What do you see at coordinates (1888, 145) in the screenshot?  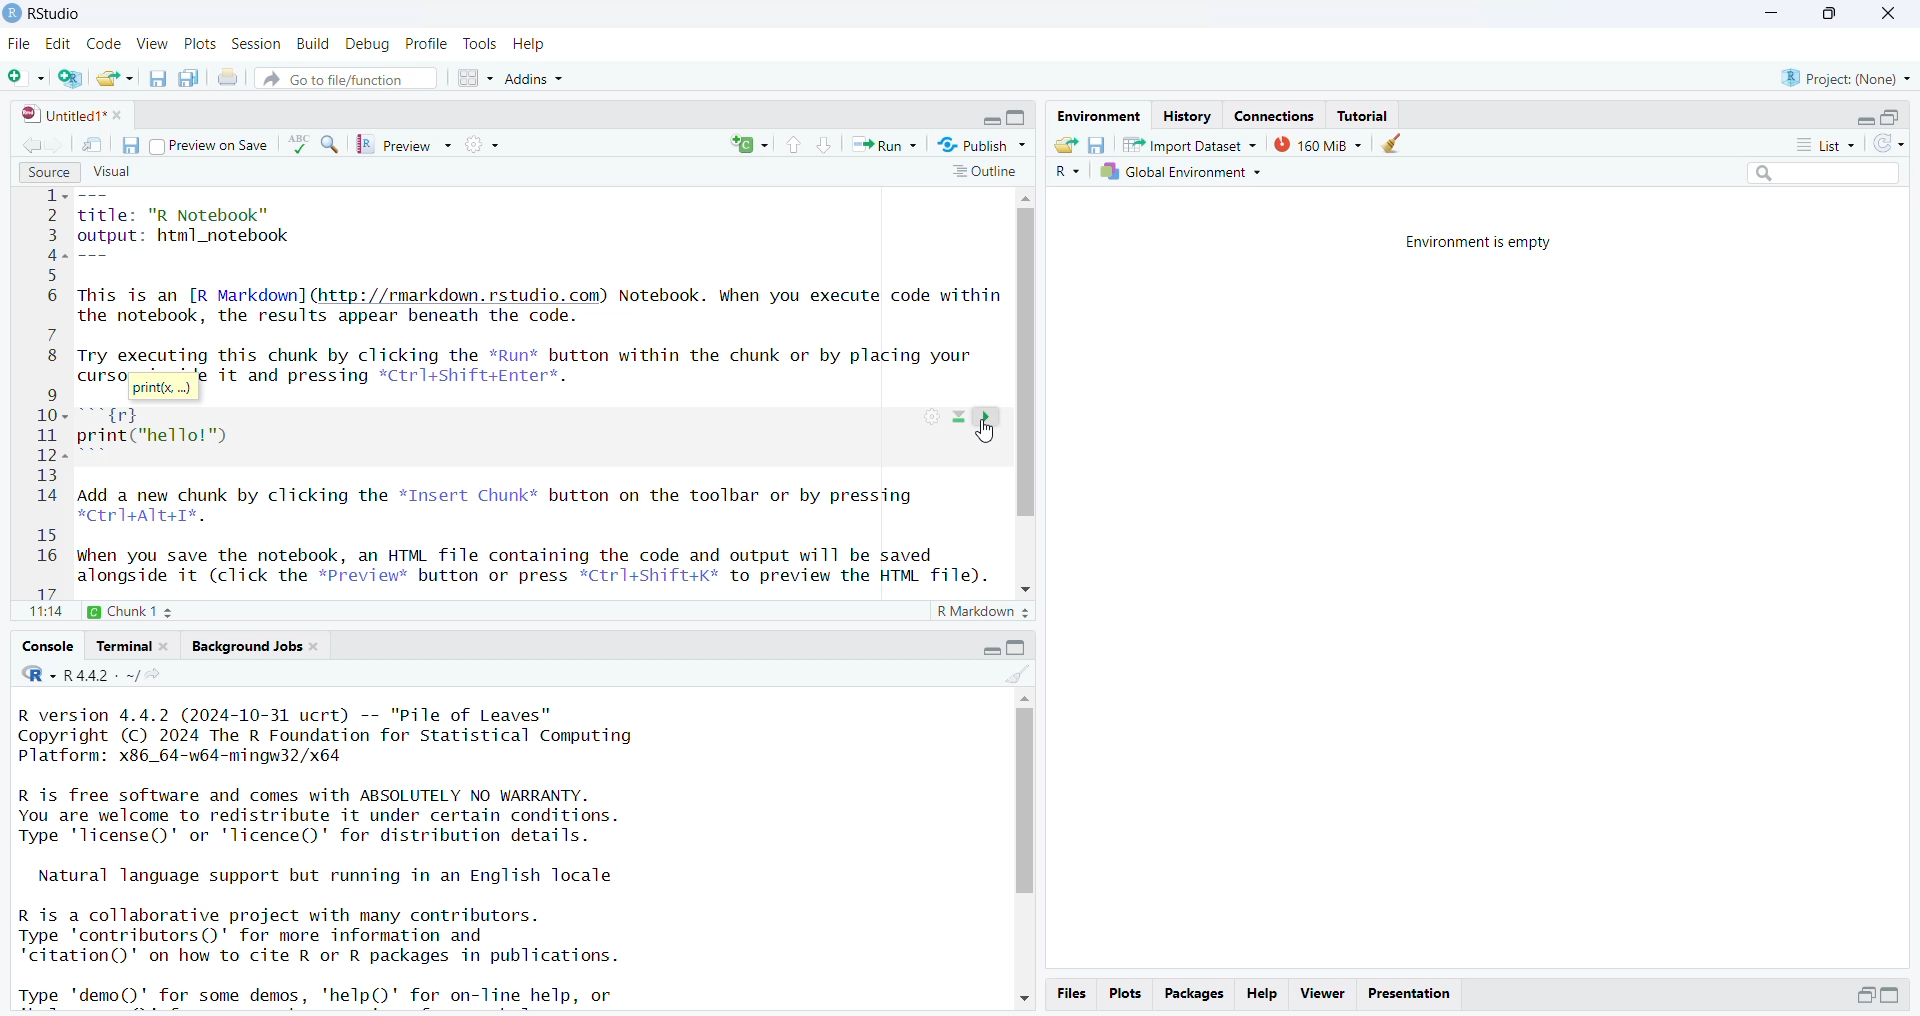 I see `refresh list` at bounding box center [1888, 145].